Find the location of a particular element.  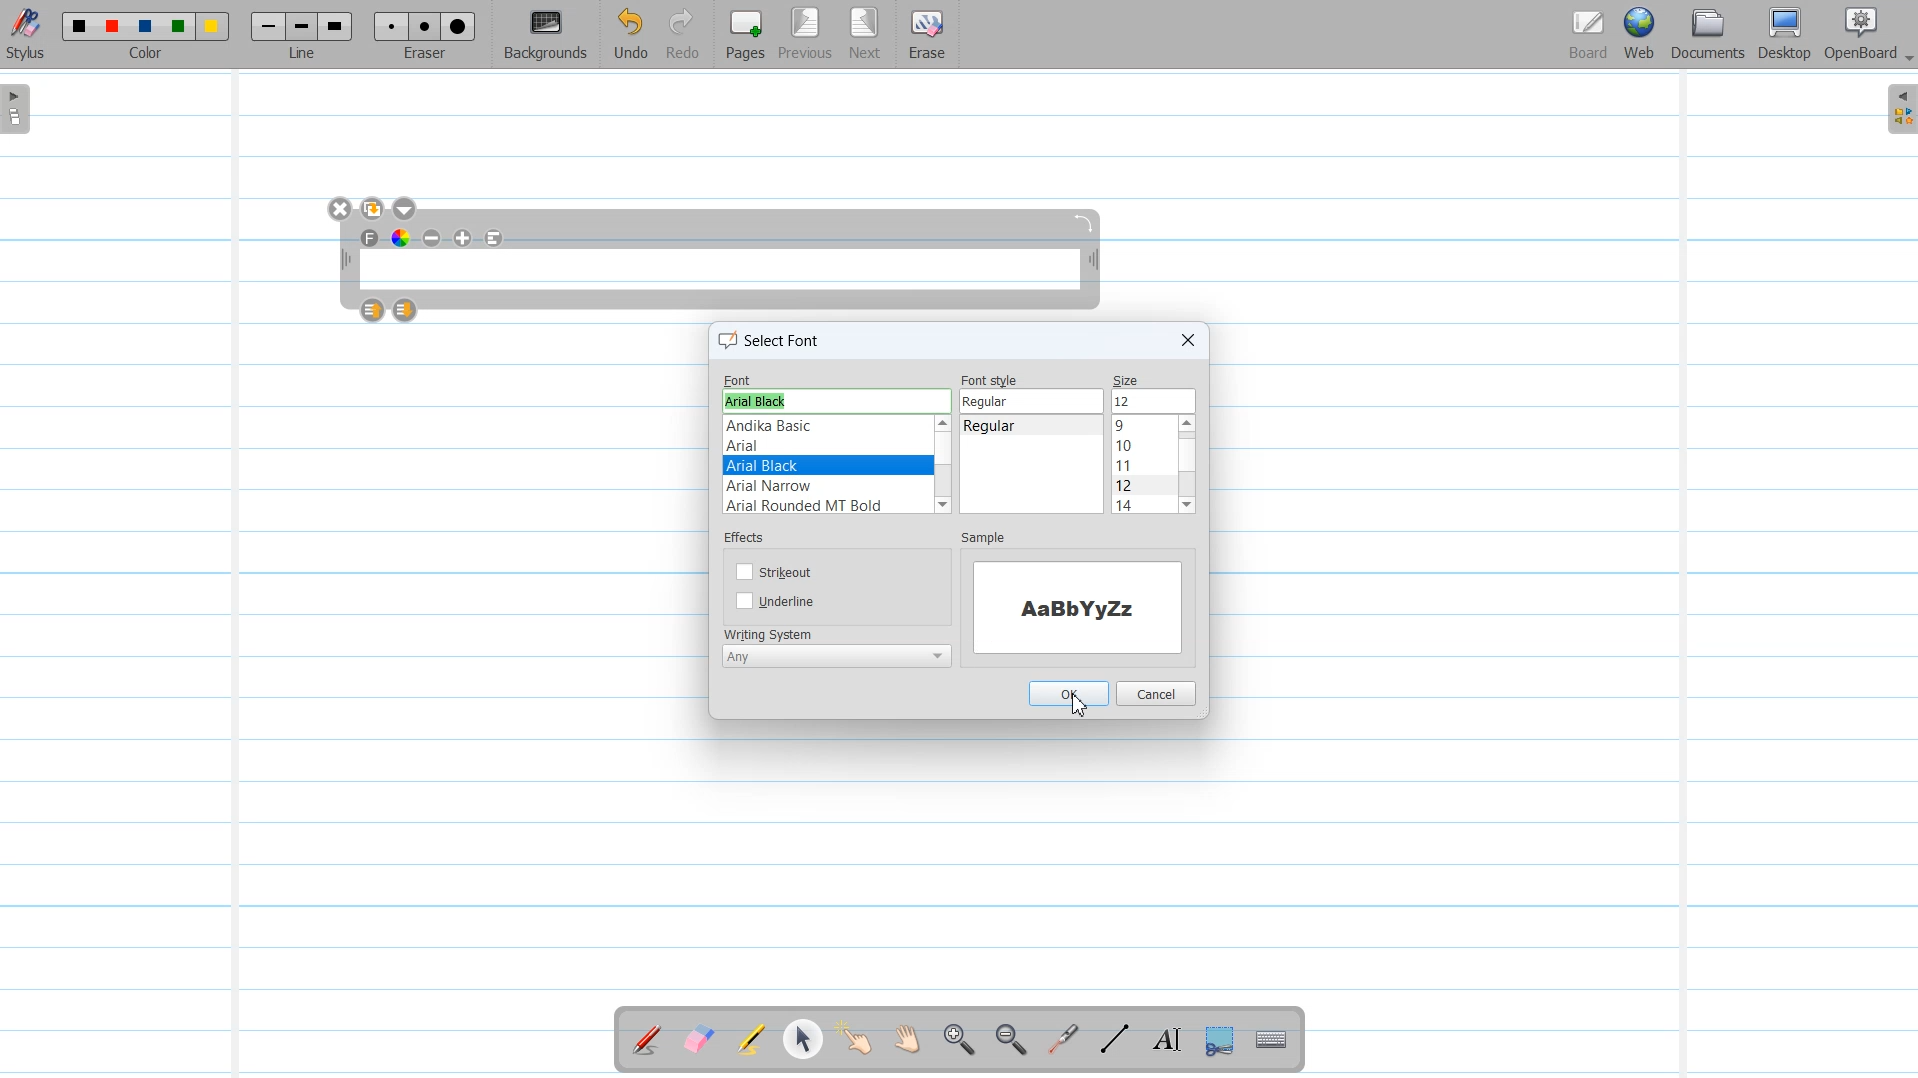

Drop Down Box is located at coordinates (1906, 59).